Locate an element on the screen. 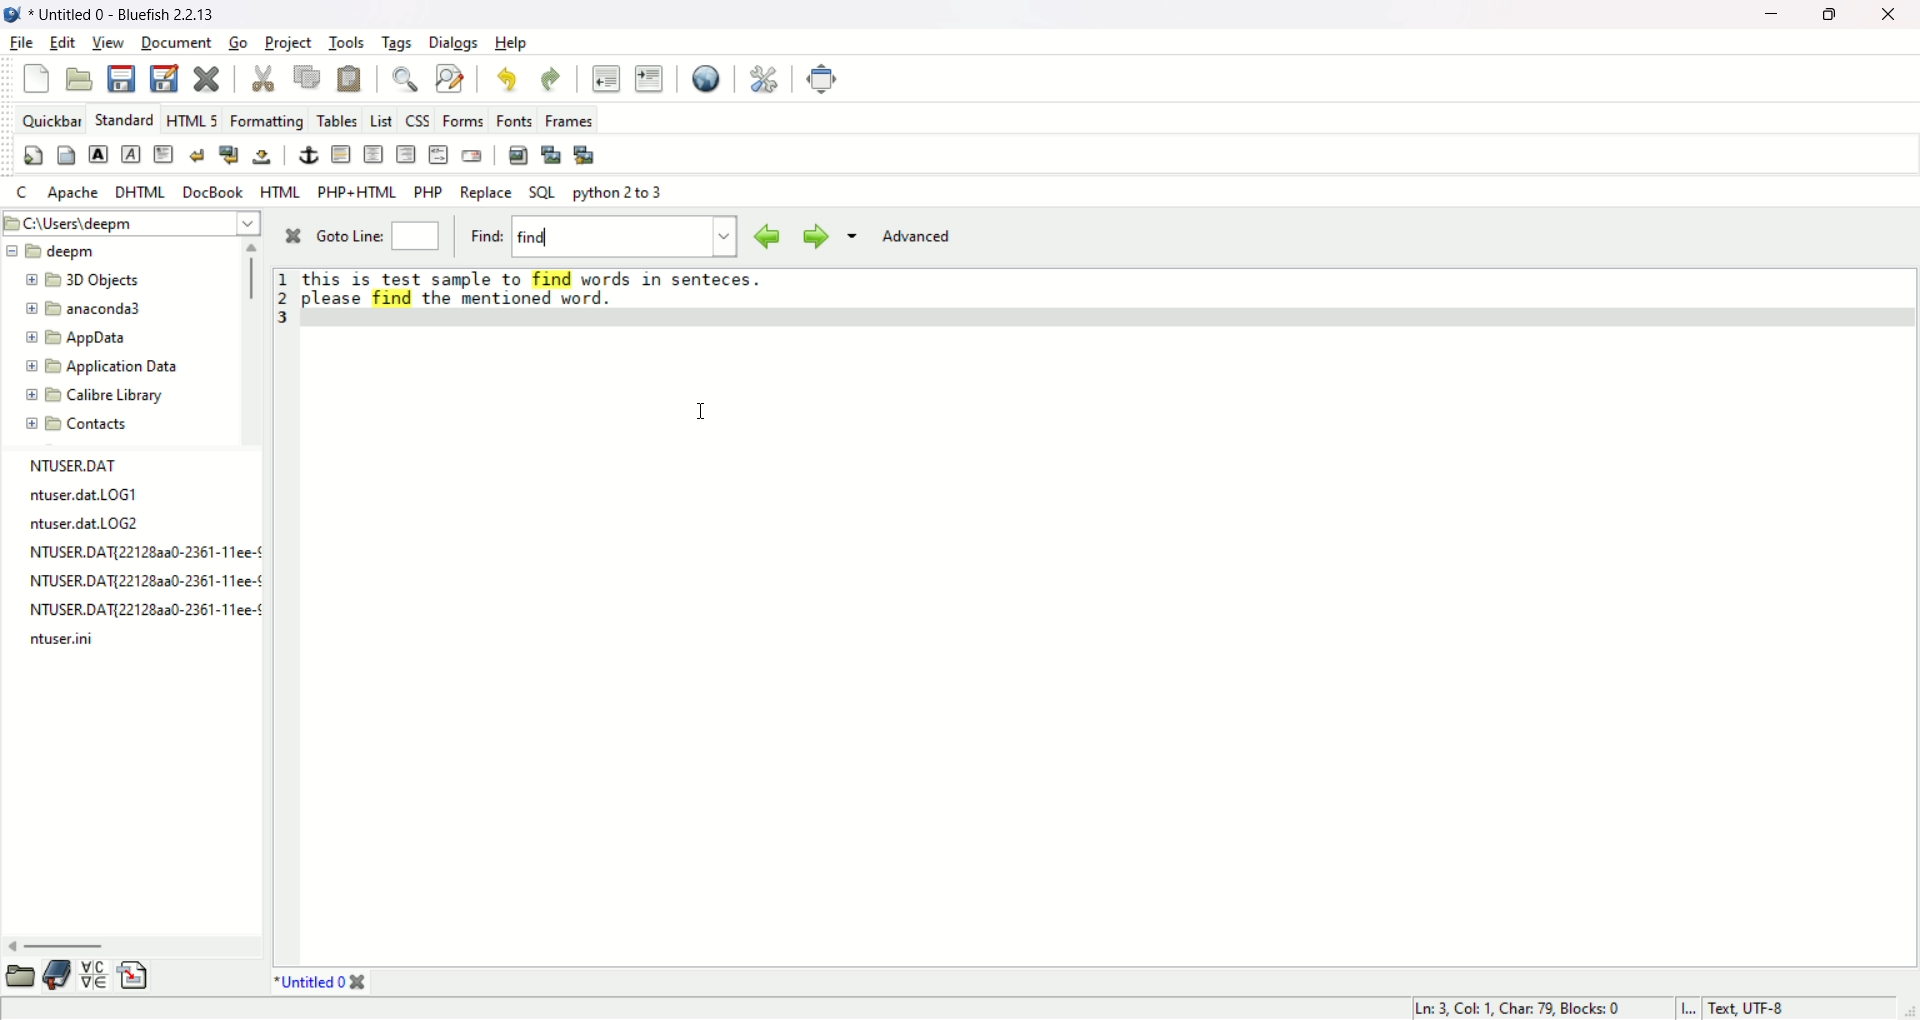  python 2 to 3 is located at coordinates (617, 193).